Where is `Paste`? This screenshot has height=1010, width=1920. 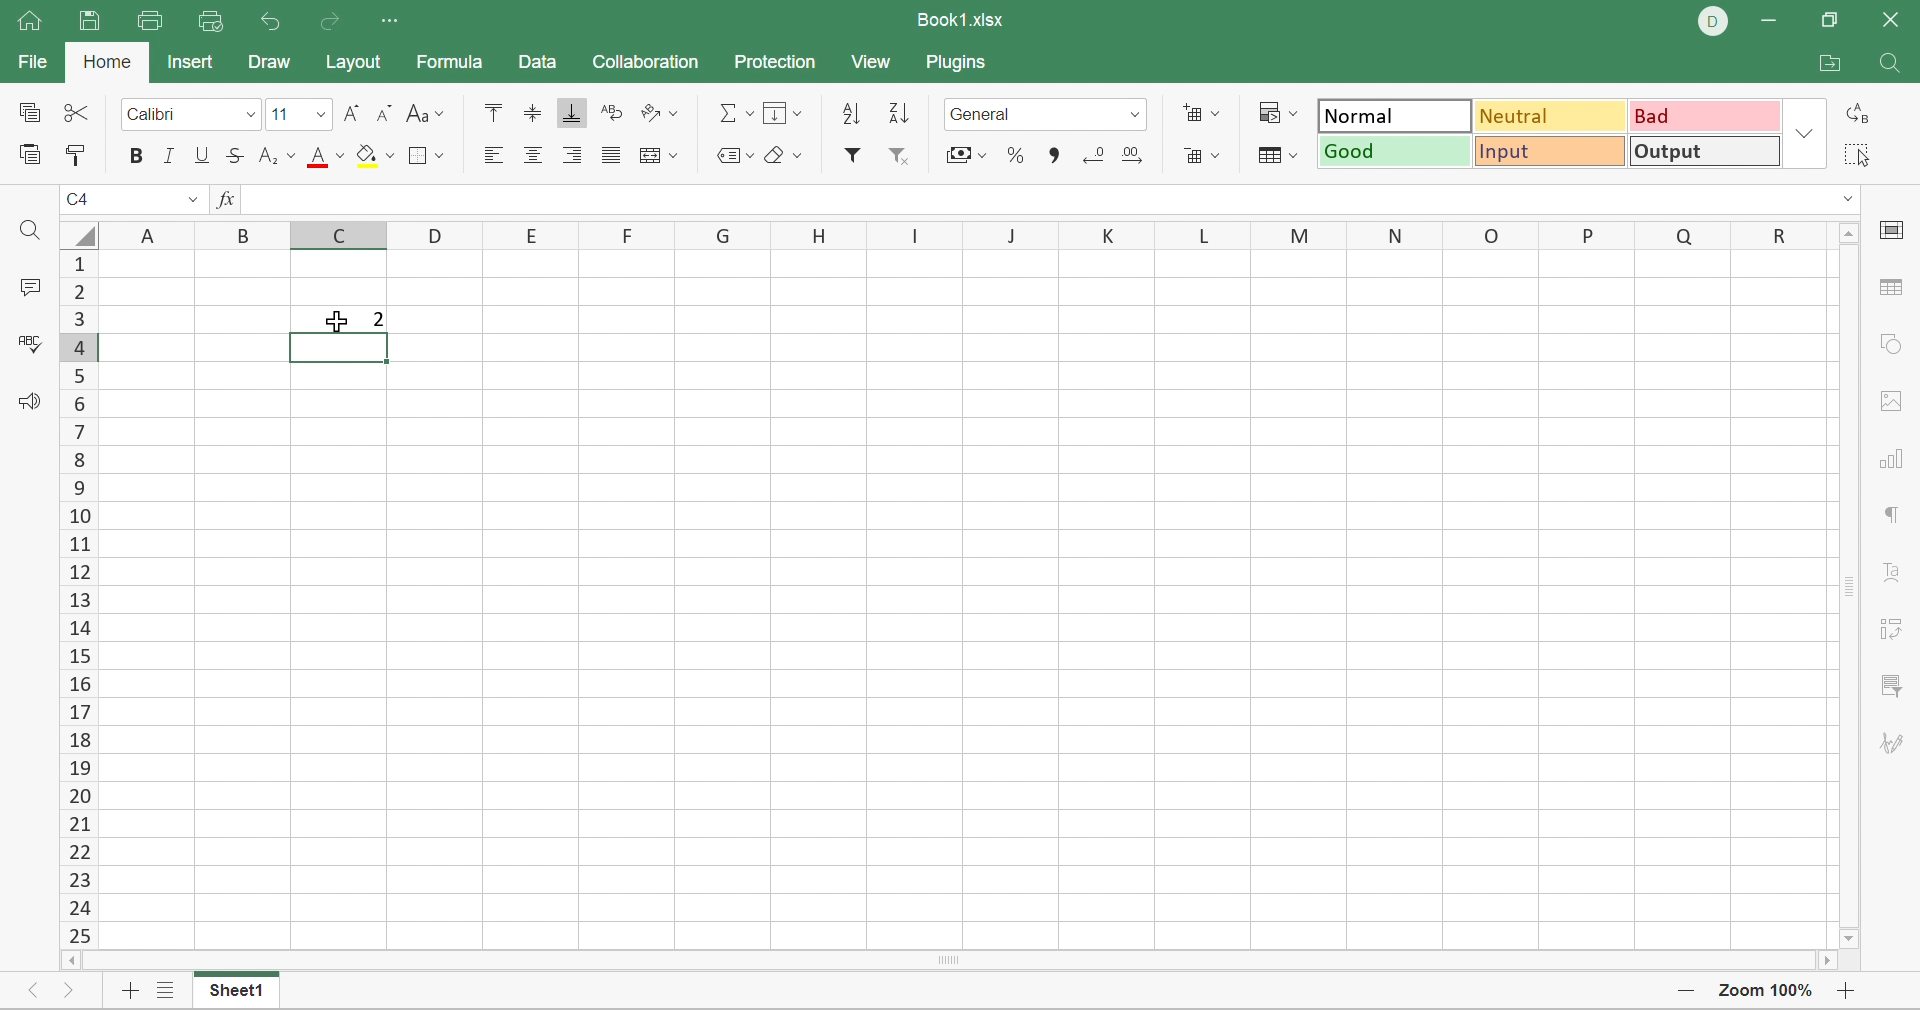
Paste is located at coordinates (32, 153).